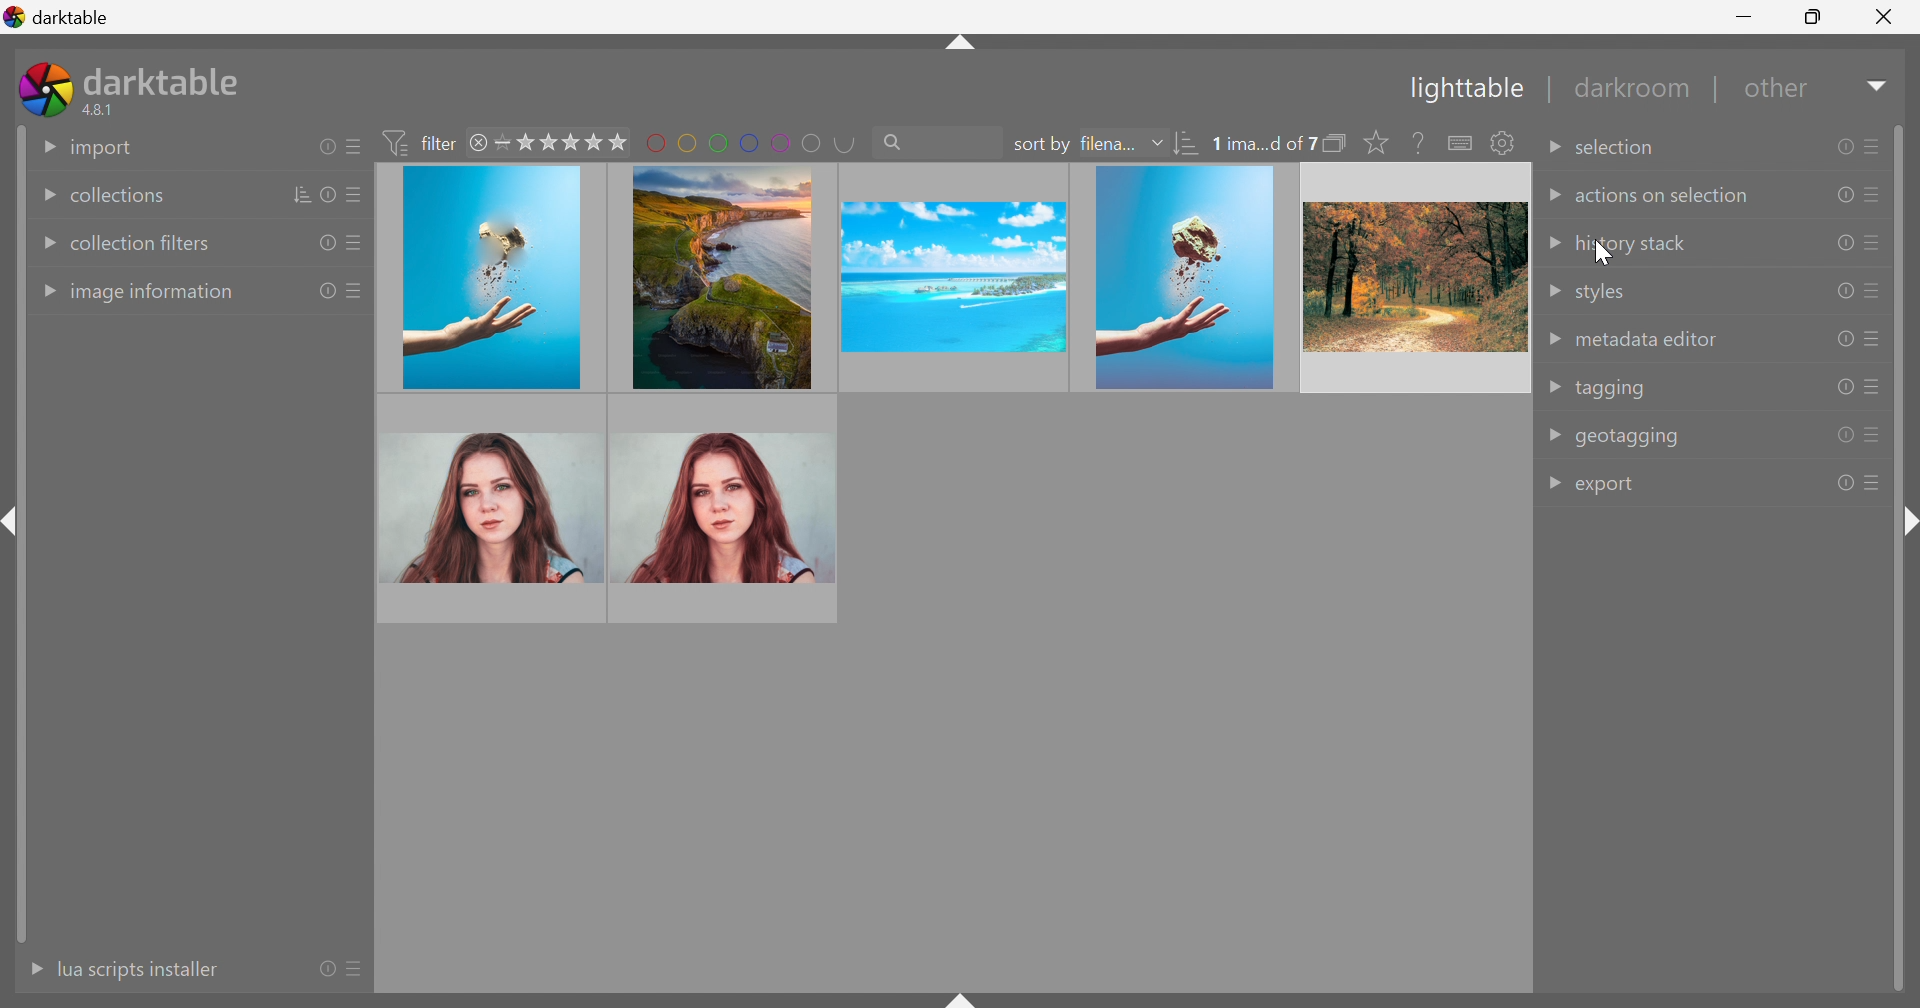 The image size is (1920, 1008). What do you see at coordinates (1846, 339) in the screenshot?
I see `reset` at bounding box center [1846, 339].